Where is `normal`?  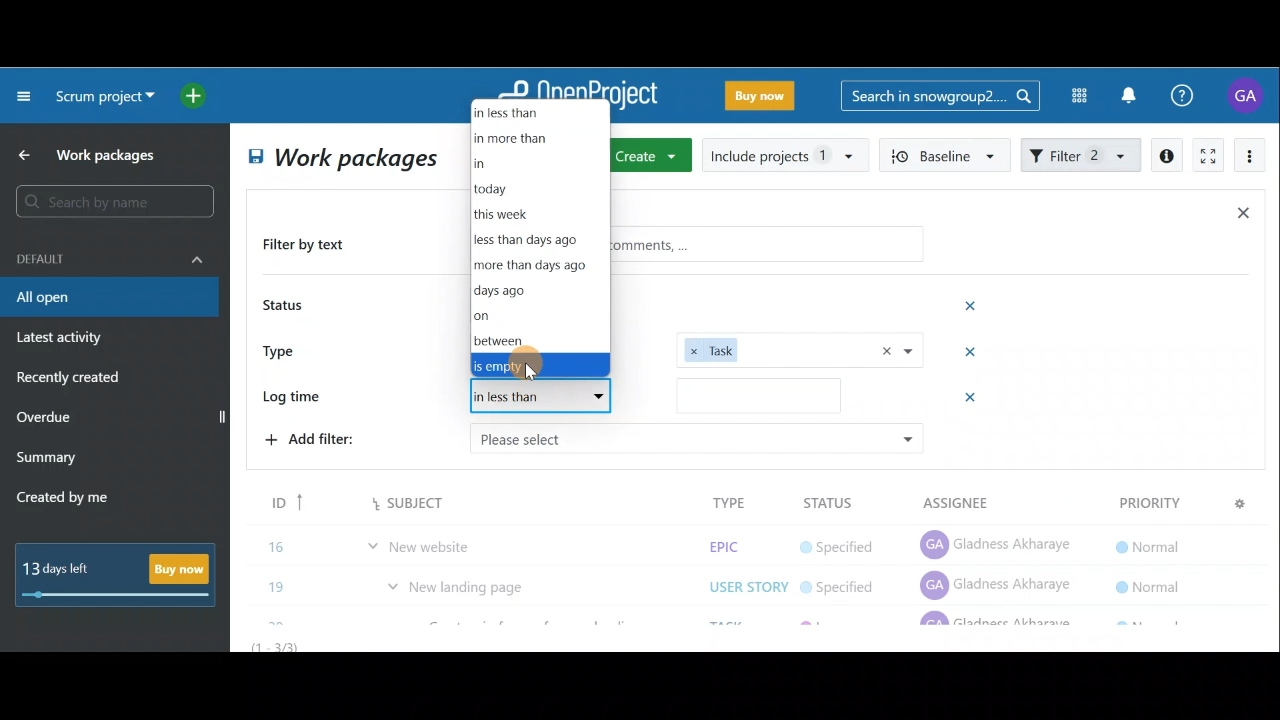 normal is located at coordinates (1150, 580).